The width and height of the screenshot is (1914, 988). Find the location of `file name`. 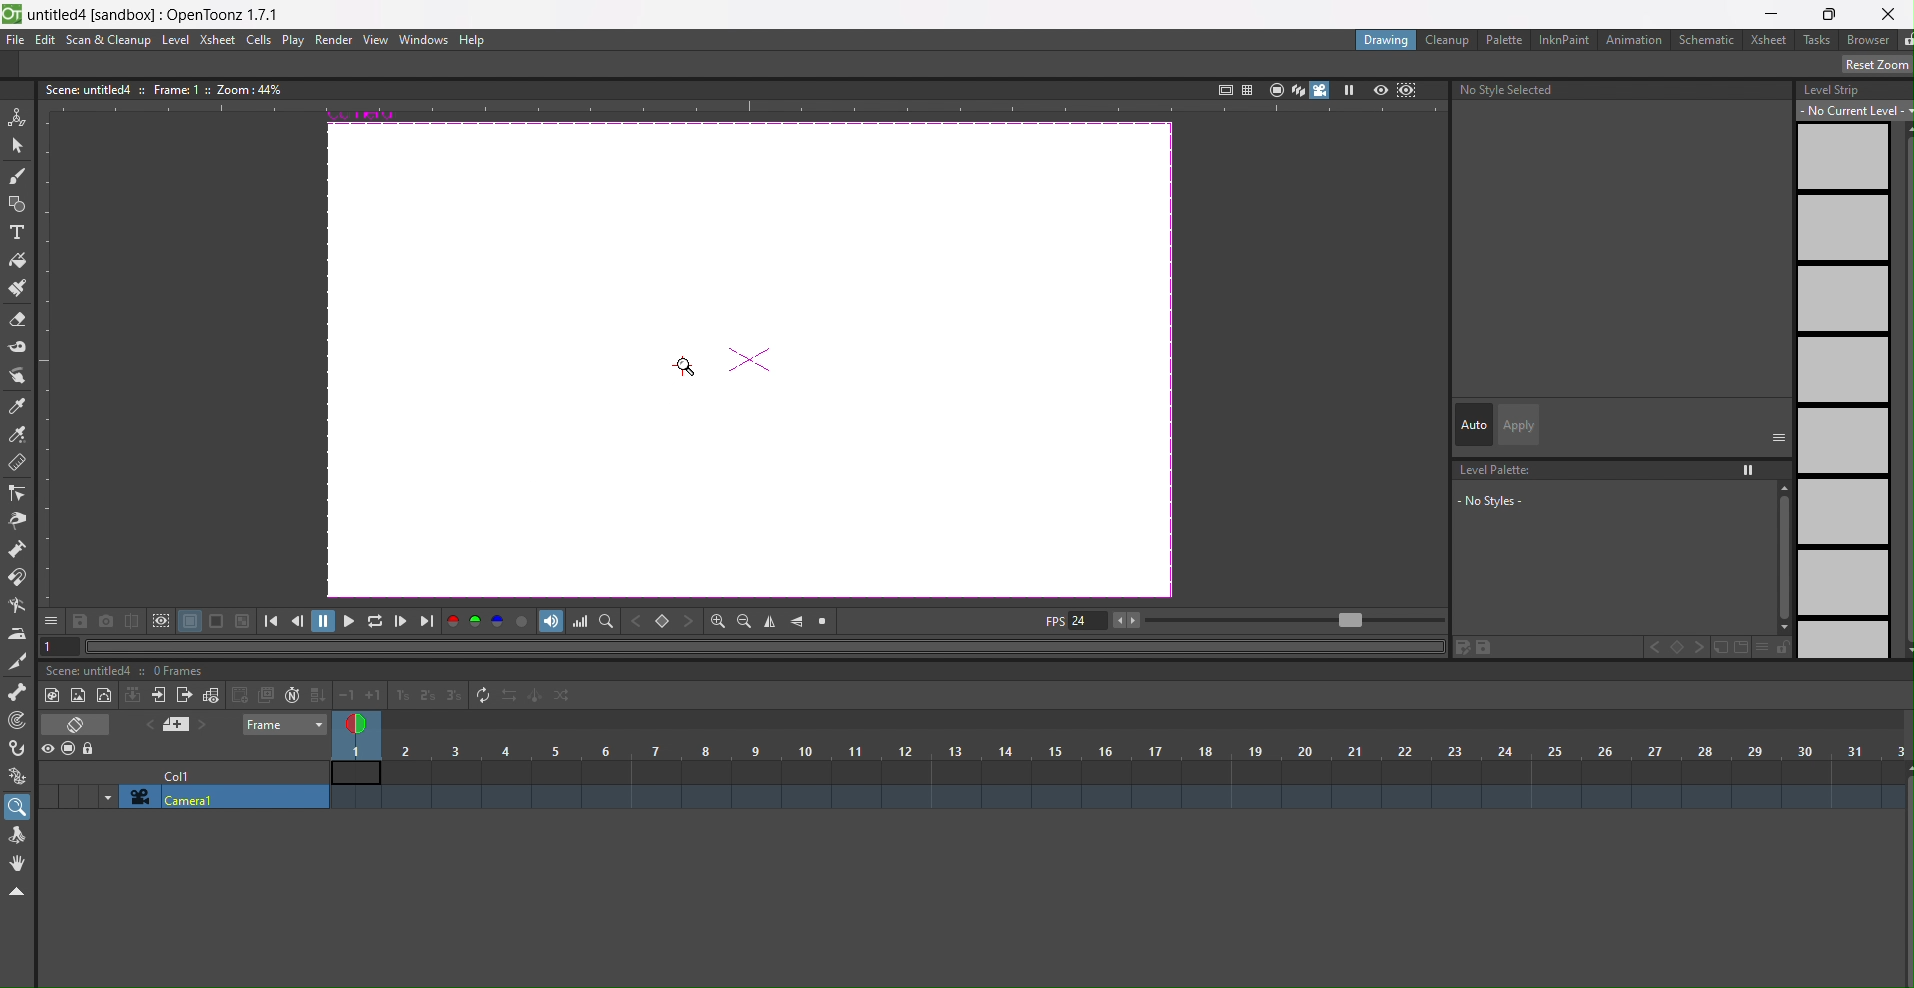

file name is located at coordinates (156, 12).